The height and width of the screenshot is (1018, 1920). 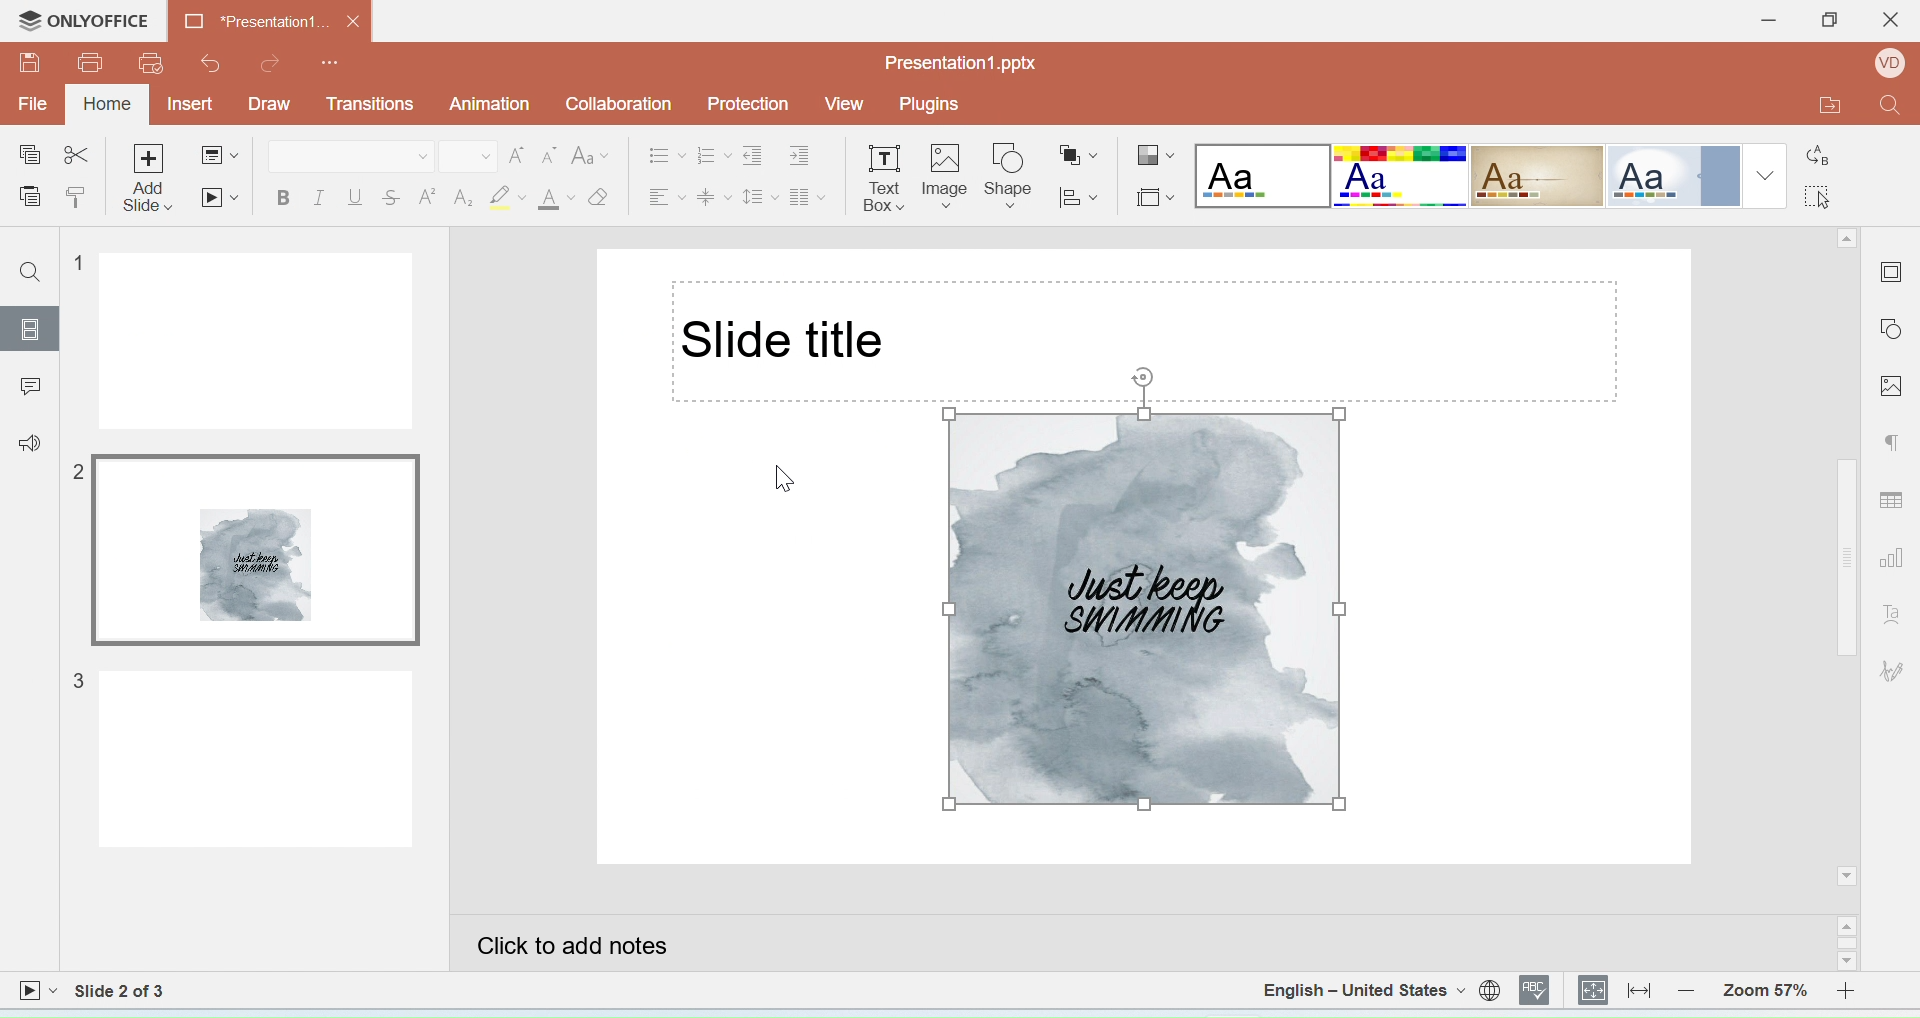 I want to click on Change color theme, so click(x=1156, y=157).